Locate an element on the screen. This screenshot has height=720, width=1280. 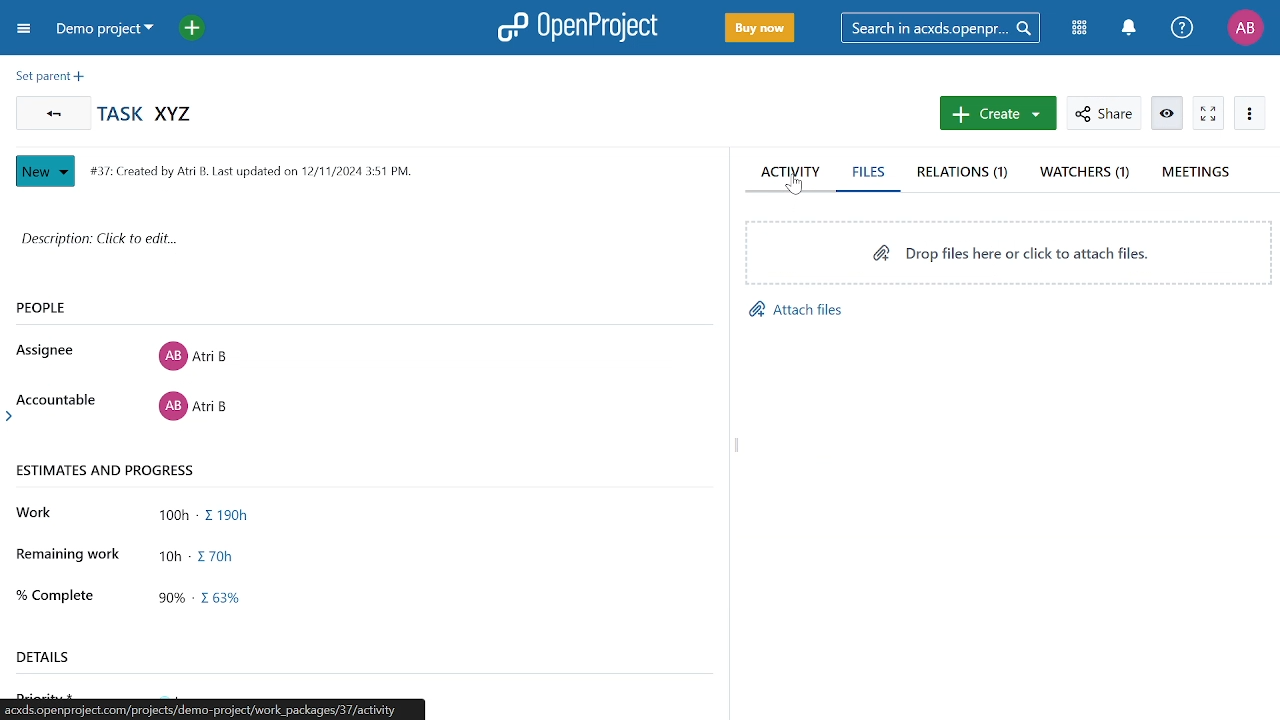
Collapse project menu is located at coordinates (20, 31).